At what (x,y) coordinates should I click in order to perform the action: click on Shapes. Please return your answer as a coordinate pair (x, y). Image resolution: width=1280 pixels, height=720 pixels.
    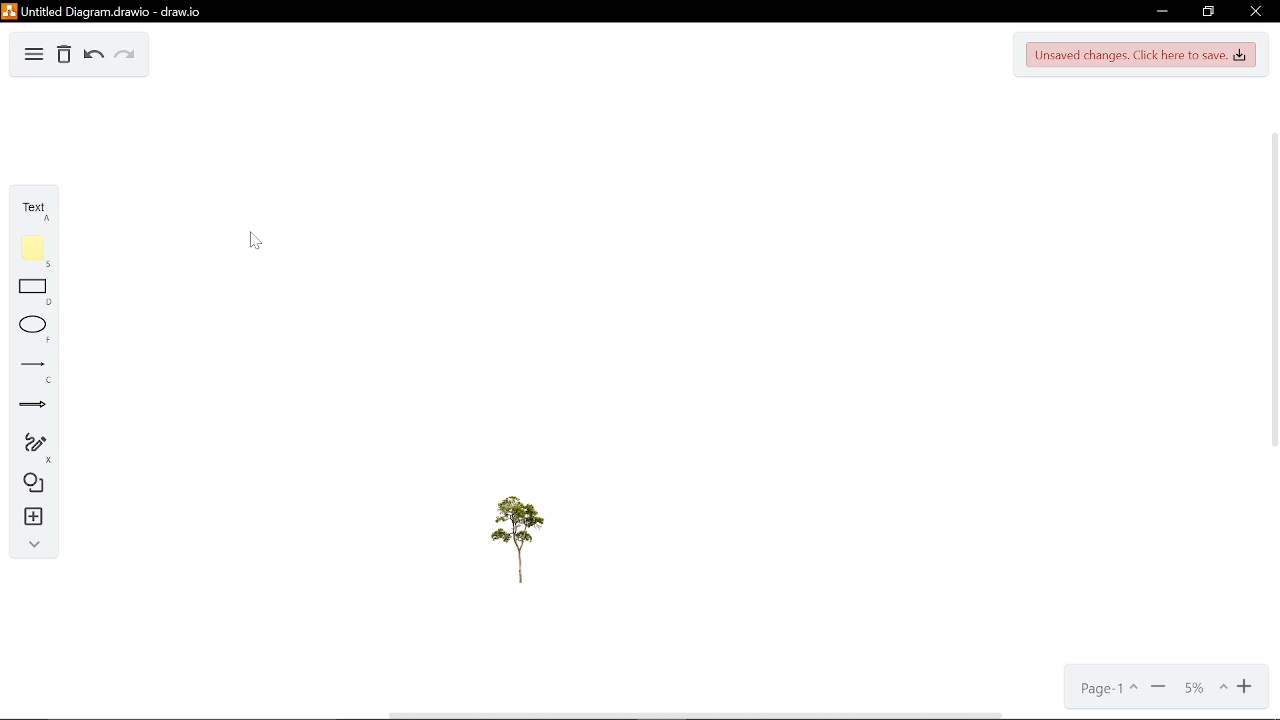
    Looking at the image, I should click on (28, 484).